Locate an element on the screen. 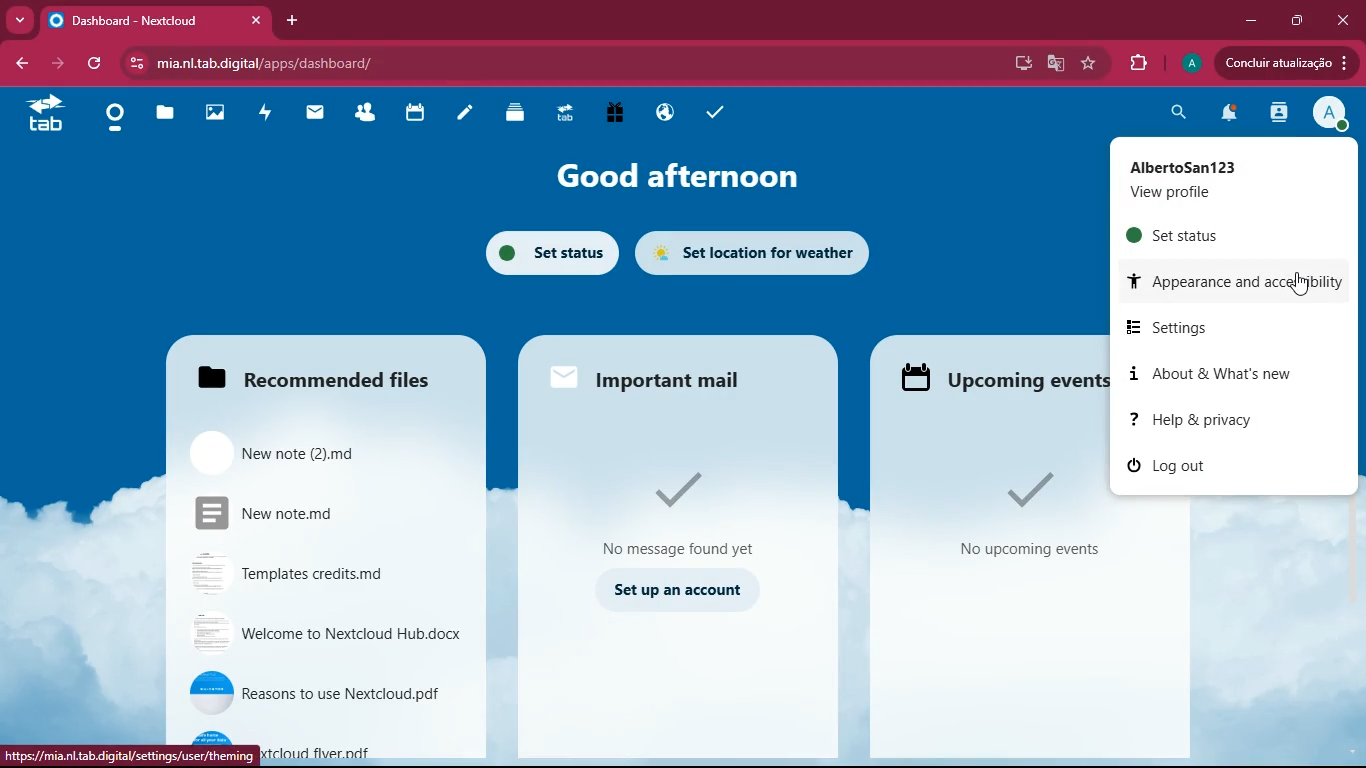 This screenshot has width=1366, height=768. activity is located at coordinates (1274, 114).